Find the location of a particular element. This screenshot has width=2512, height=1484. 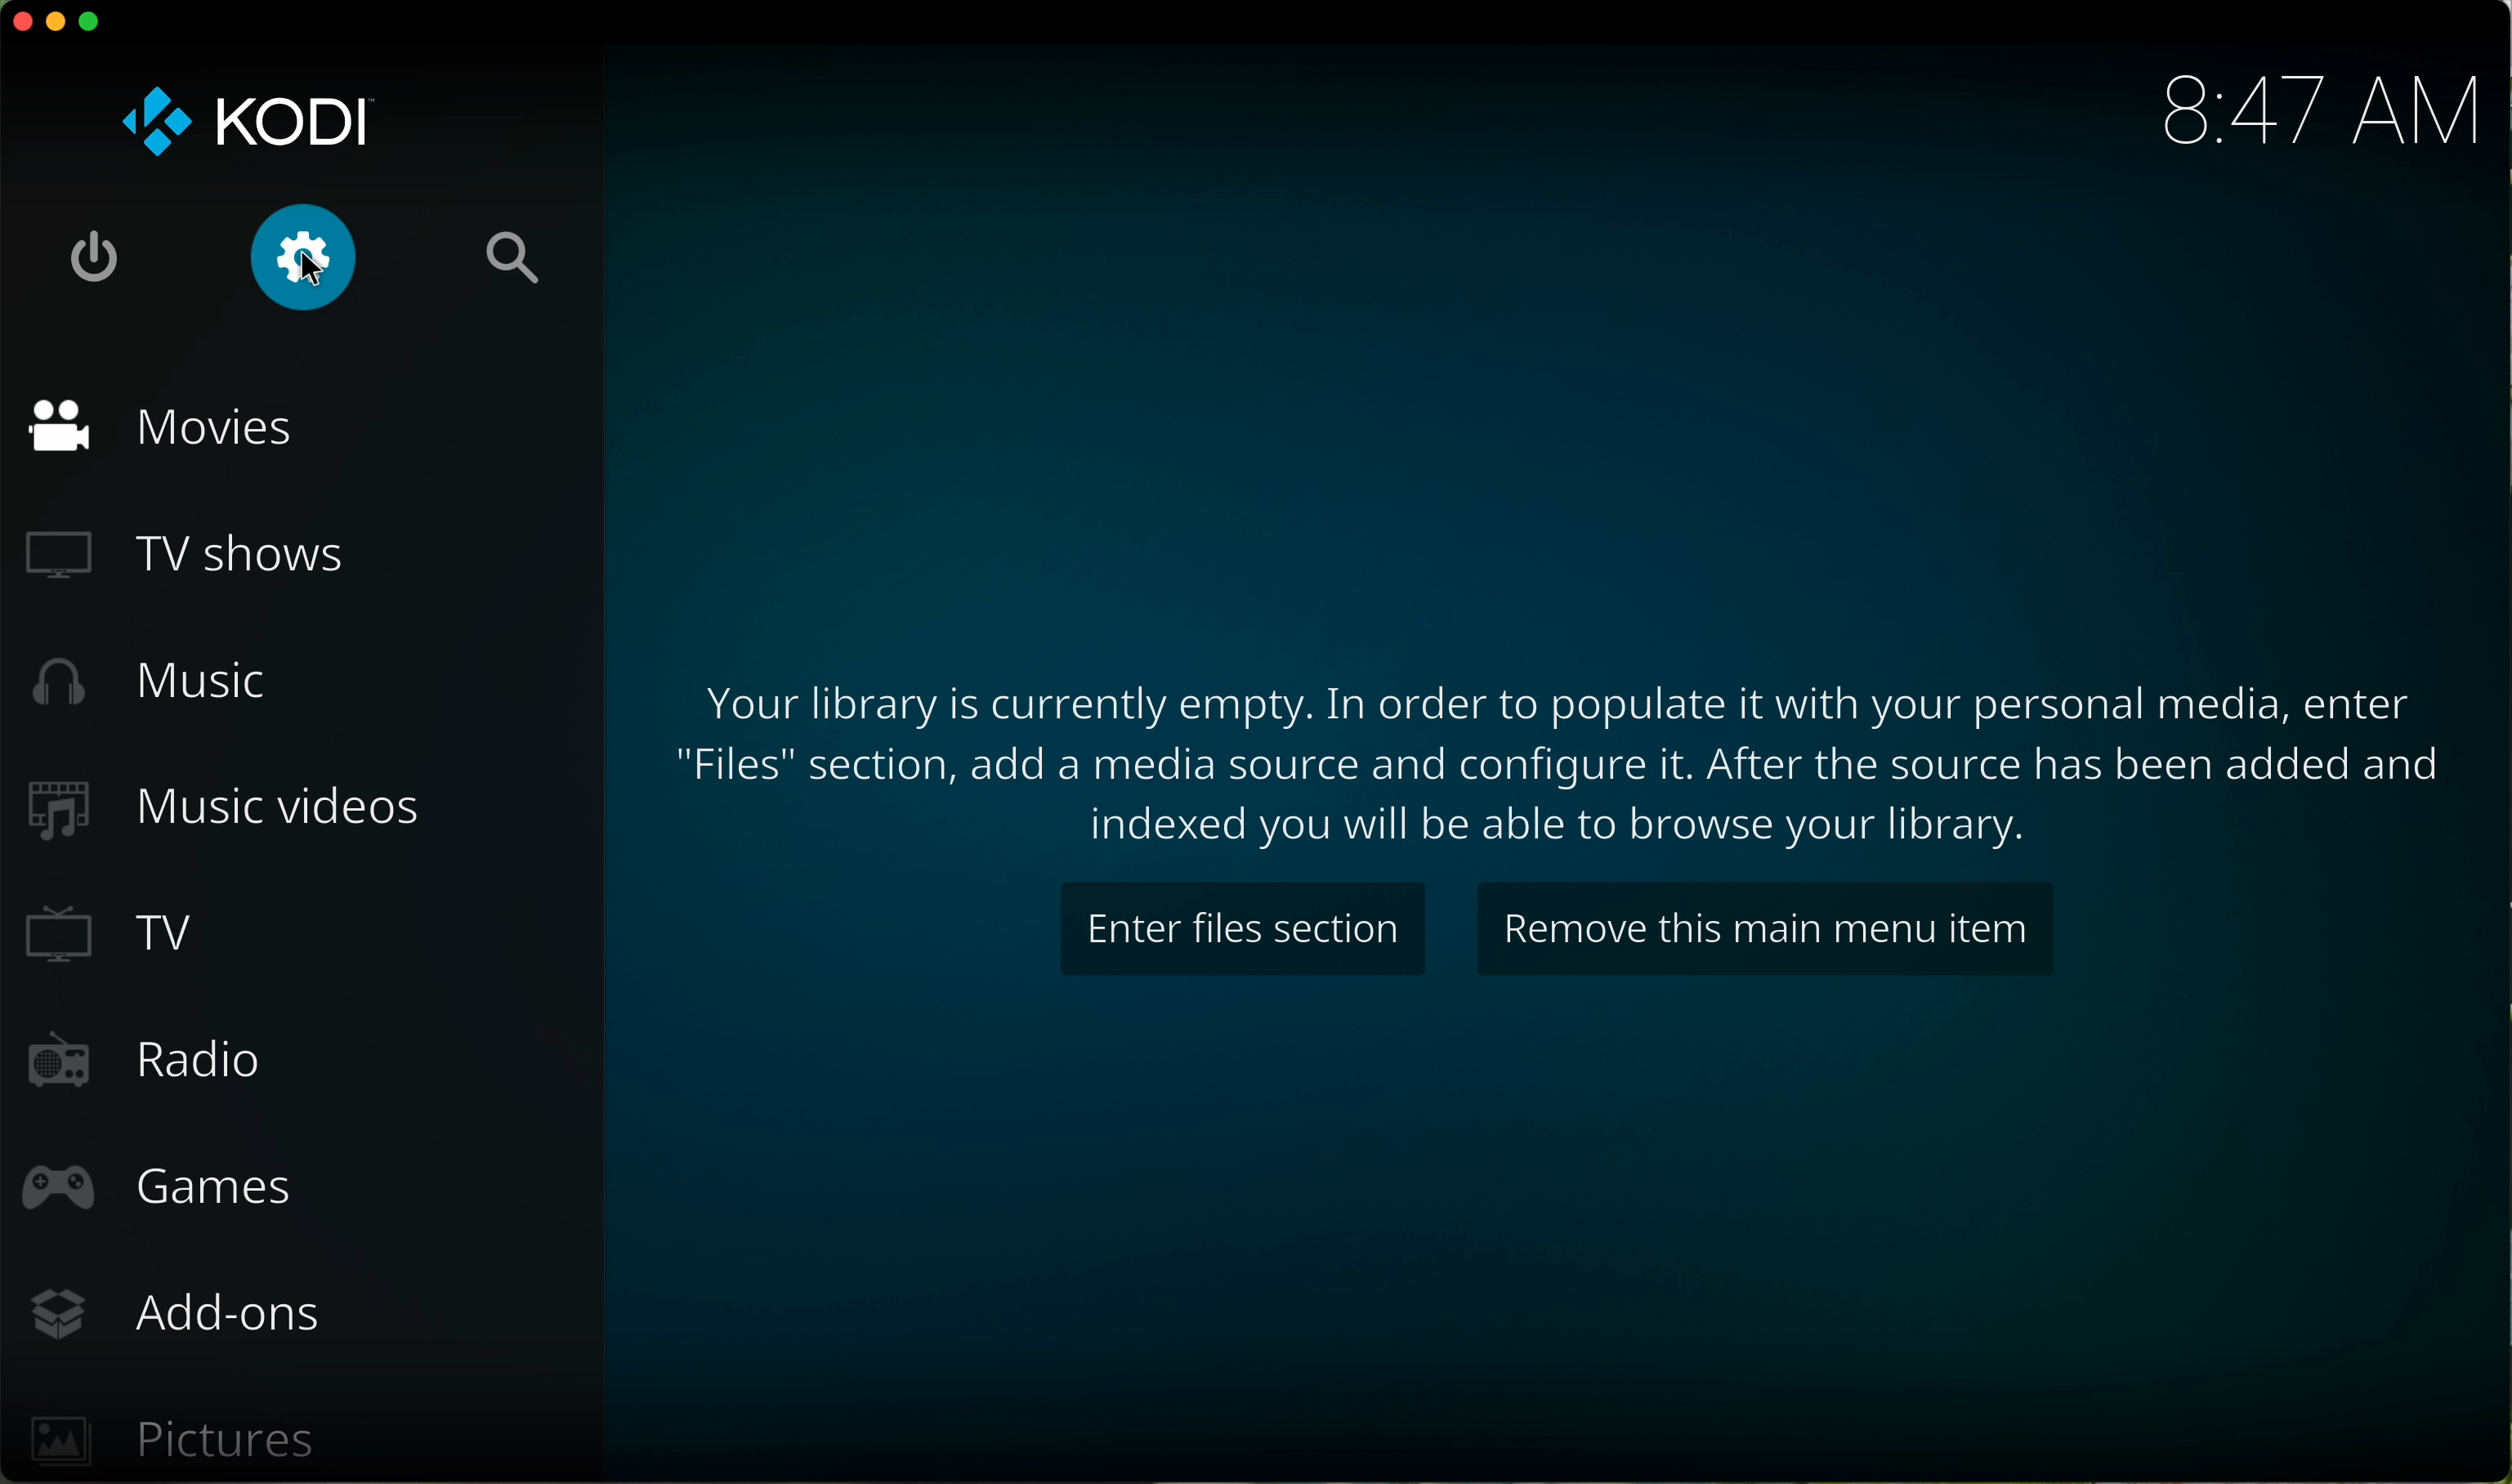

music is located at coordinates (160, 686).